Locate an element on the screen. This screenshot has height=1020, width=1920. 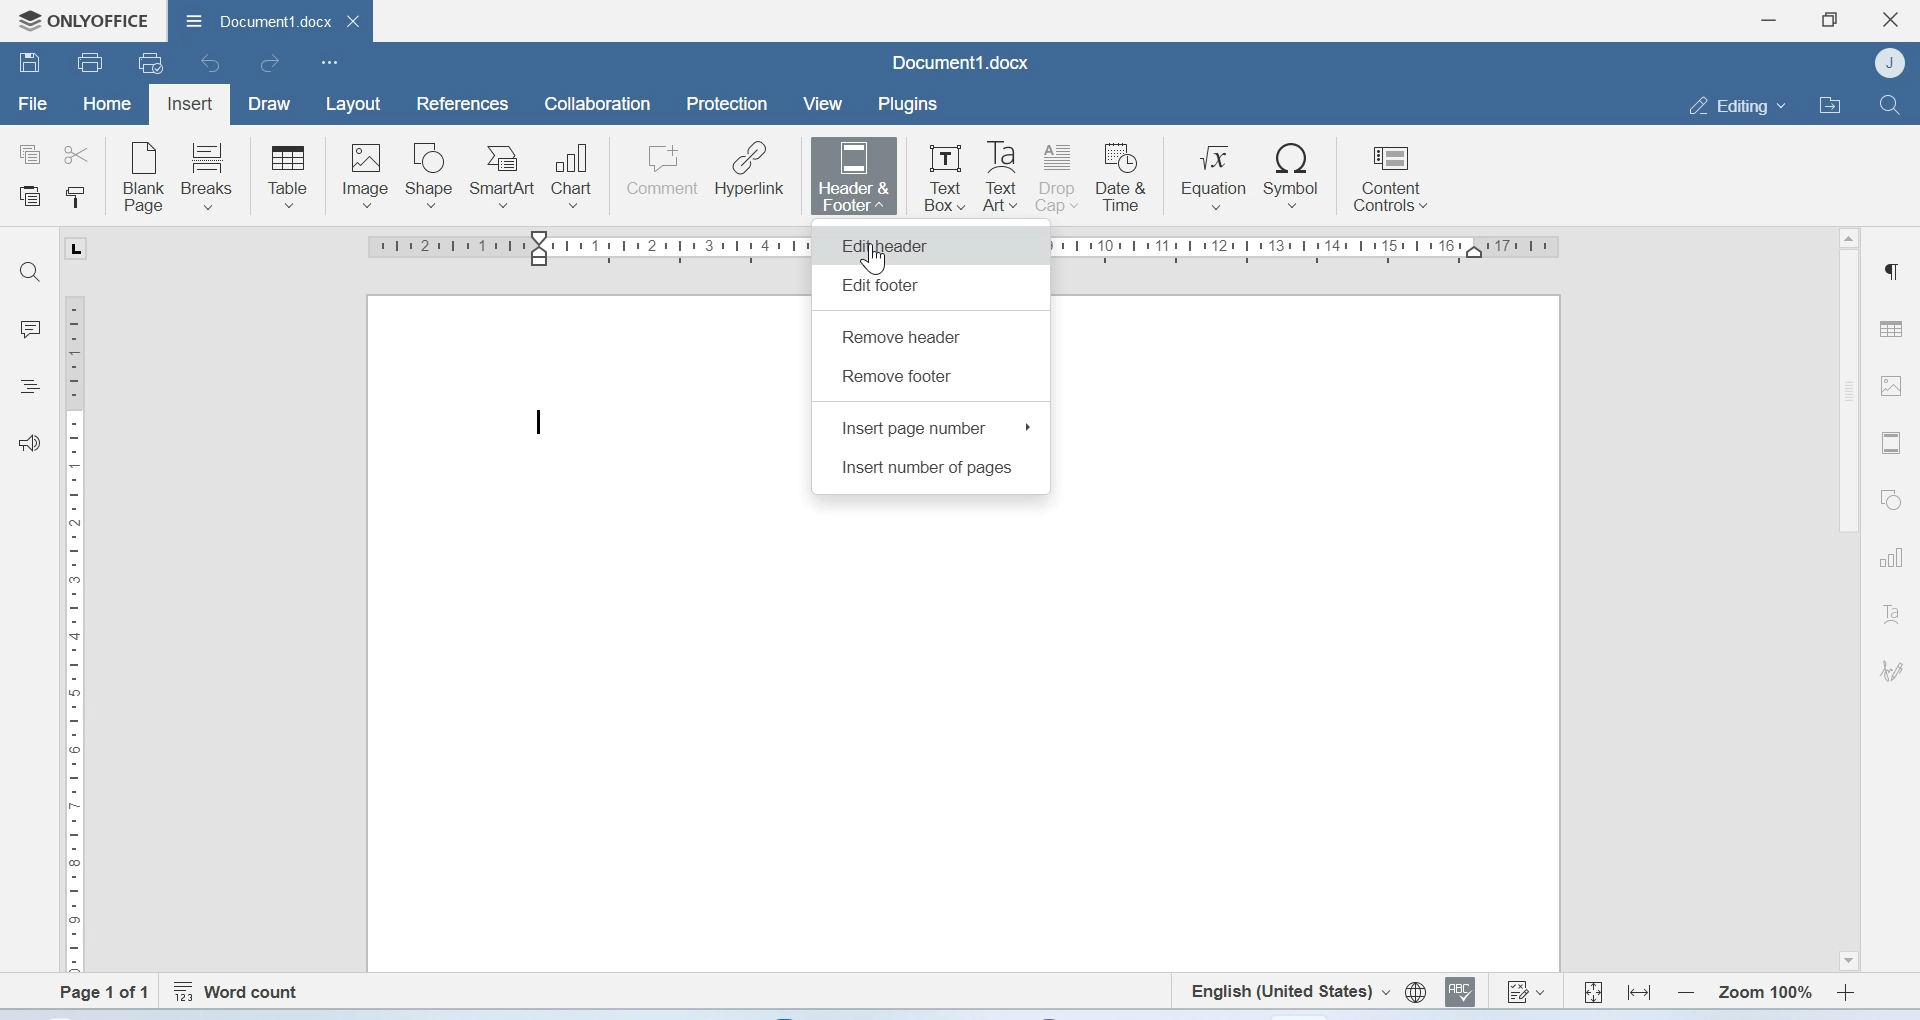
Insert number of pages is located at coordinates (930, 471).